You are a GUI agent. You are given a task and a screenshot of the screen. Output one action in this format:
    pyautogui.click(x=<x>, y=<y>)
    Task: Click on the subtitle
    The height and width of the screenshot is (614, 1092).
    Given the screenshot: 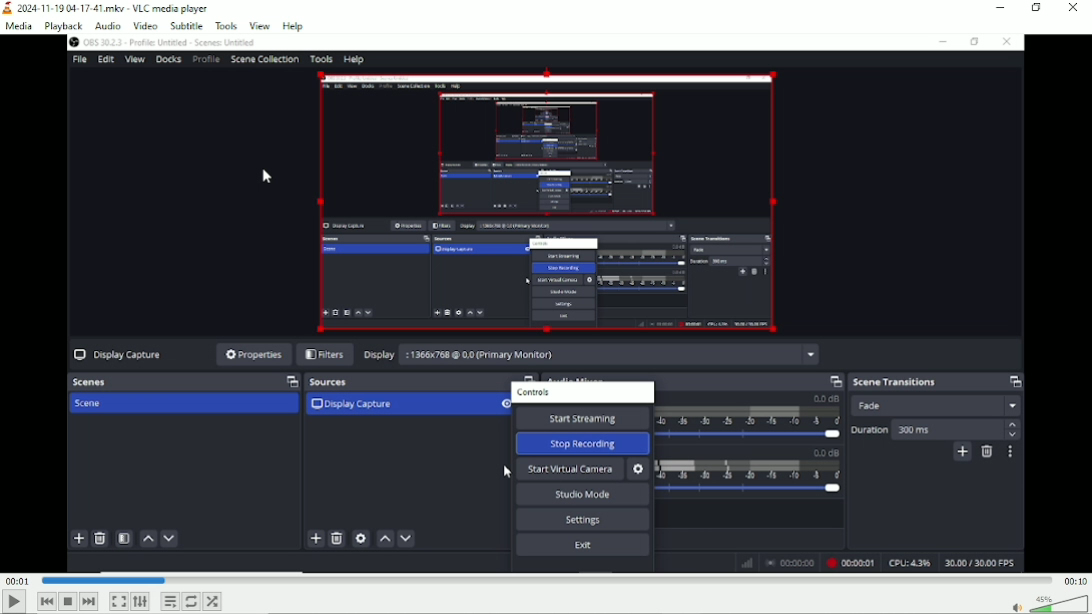 What is the action you would take?
    pyautogui.click(x=184, y=25)
    